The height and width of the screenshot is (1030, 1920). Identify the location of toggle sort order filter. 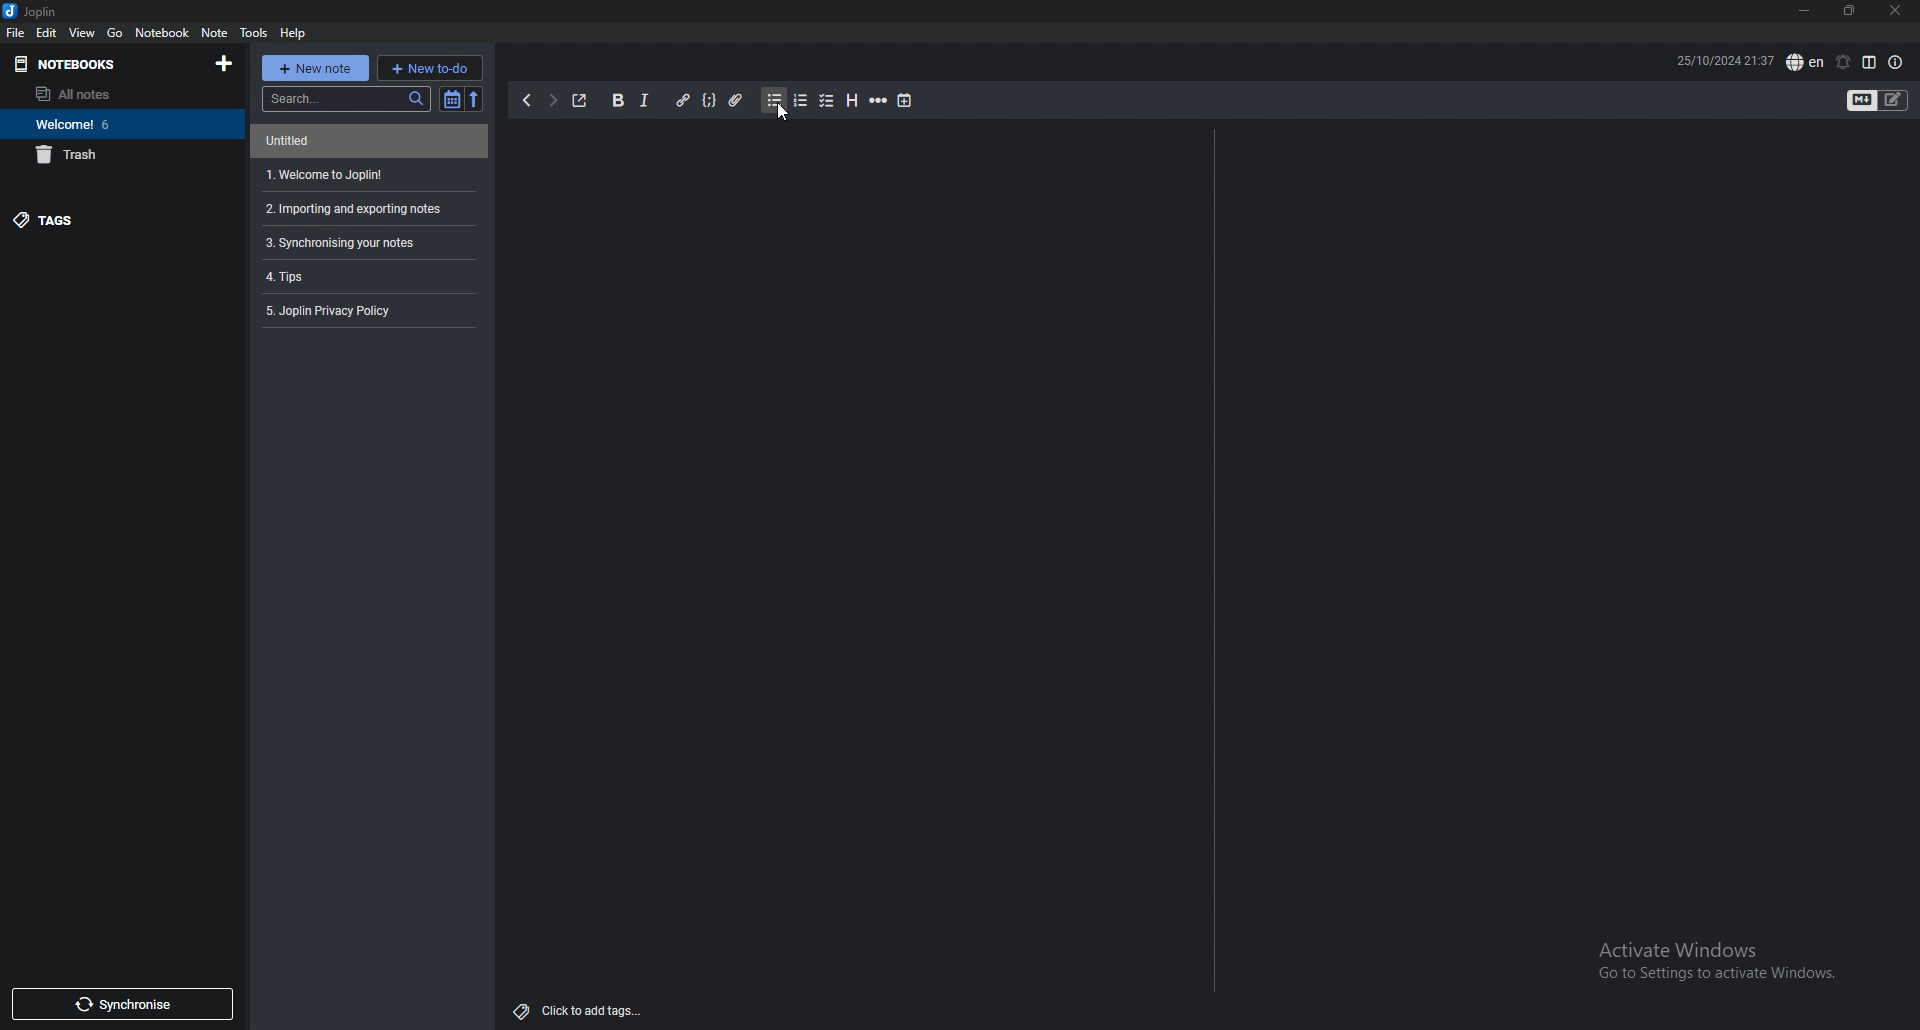
(446, 101).